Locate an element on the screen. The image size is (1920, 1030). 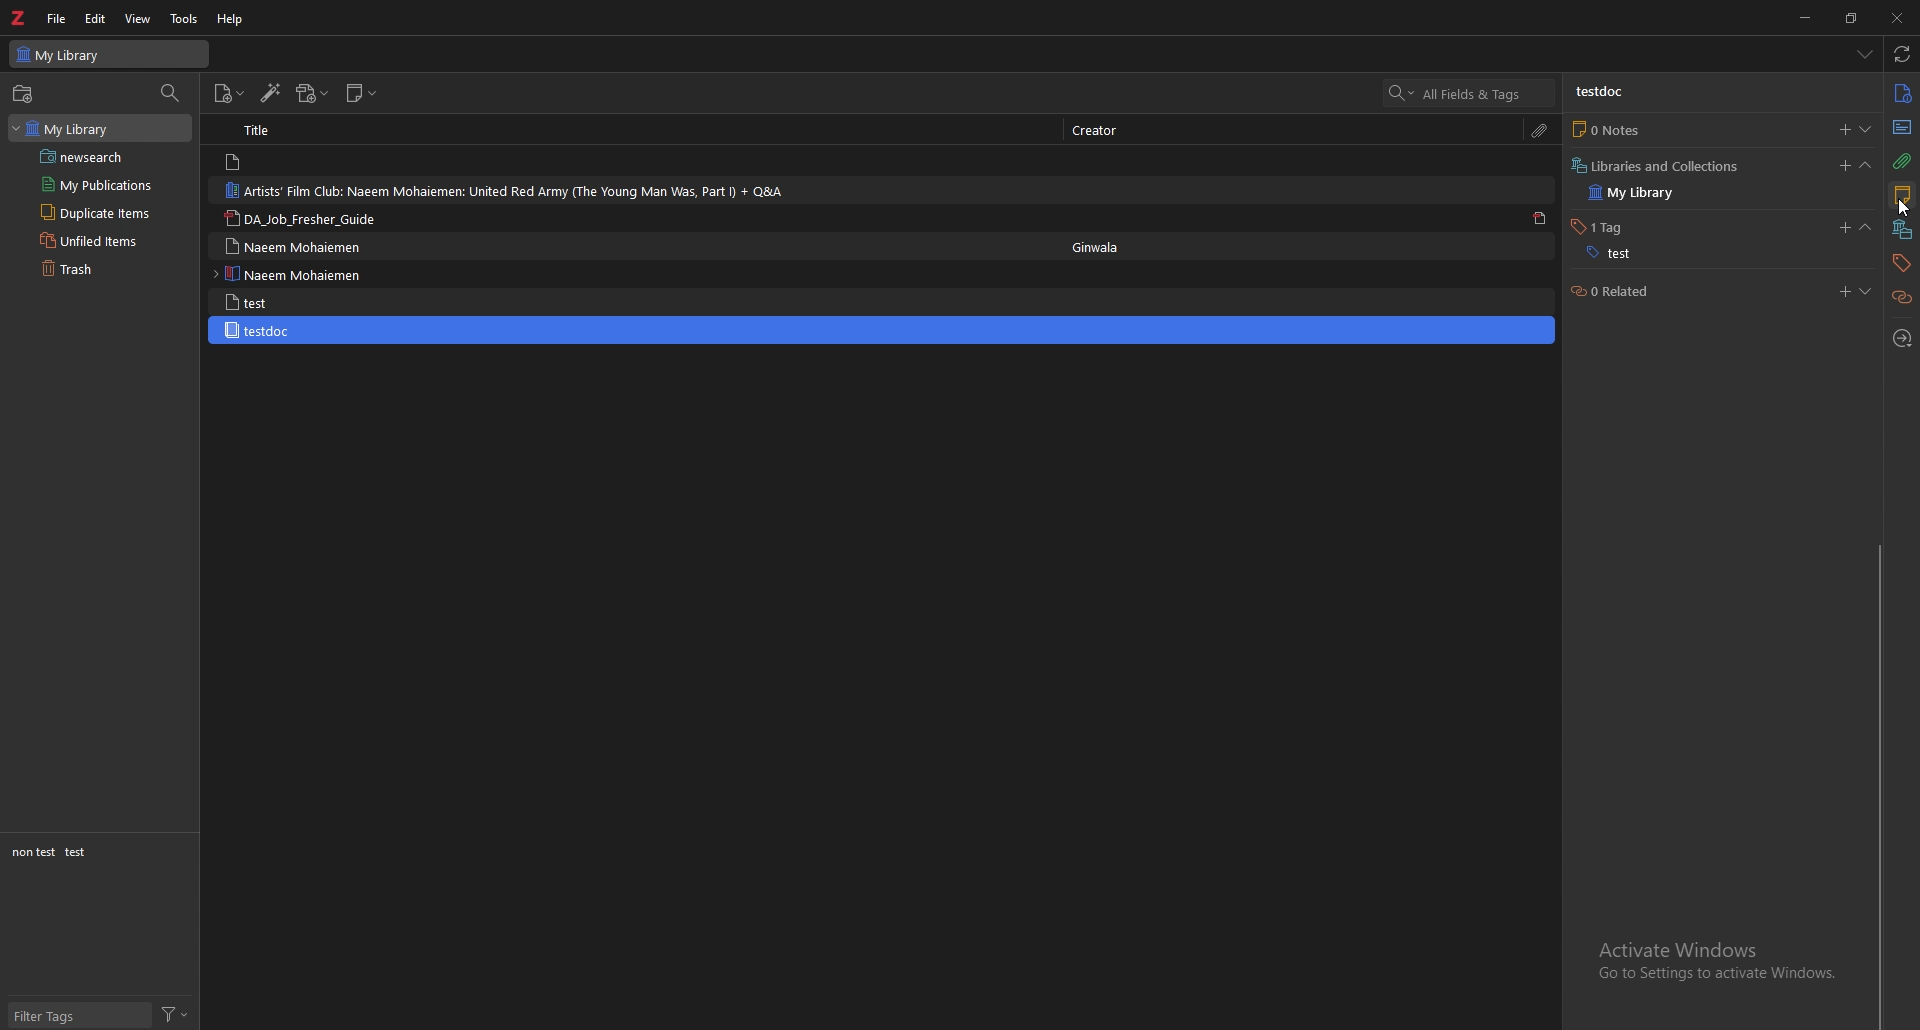
filter is located at coordinates (172, 1013).